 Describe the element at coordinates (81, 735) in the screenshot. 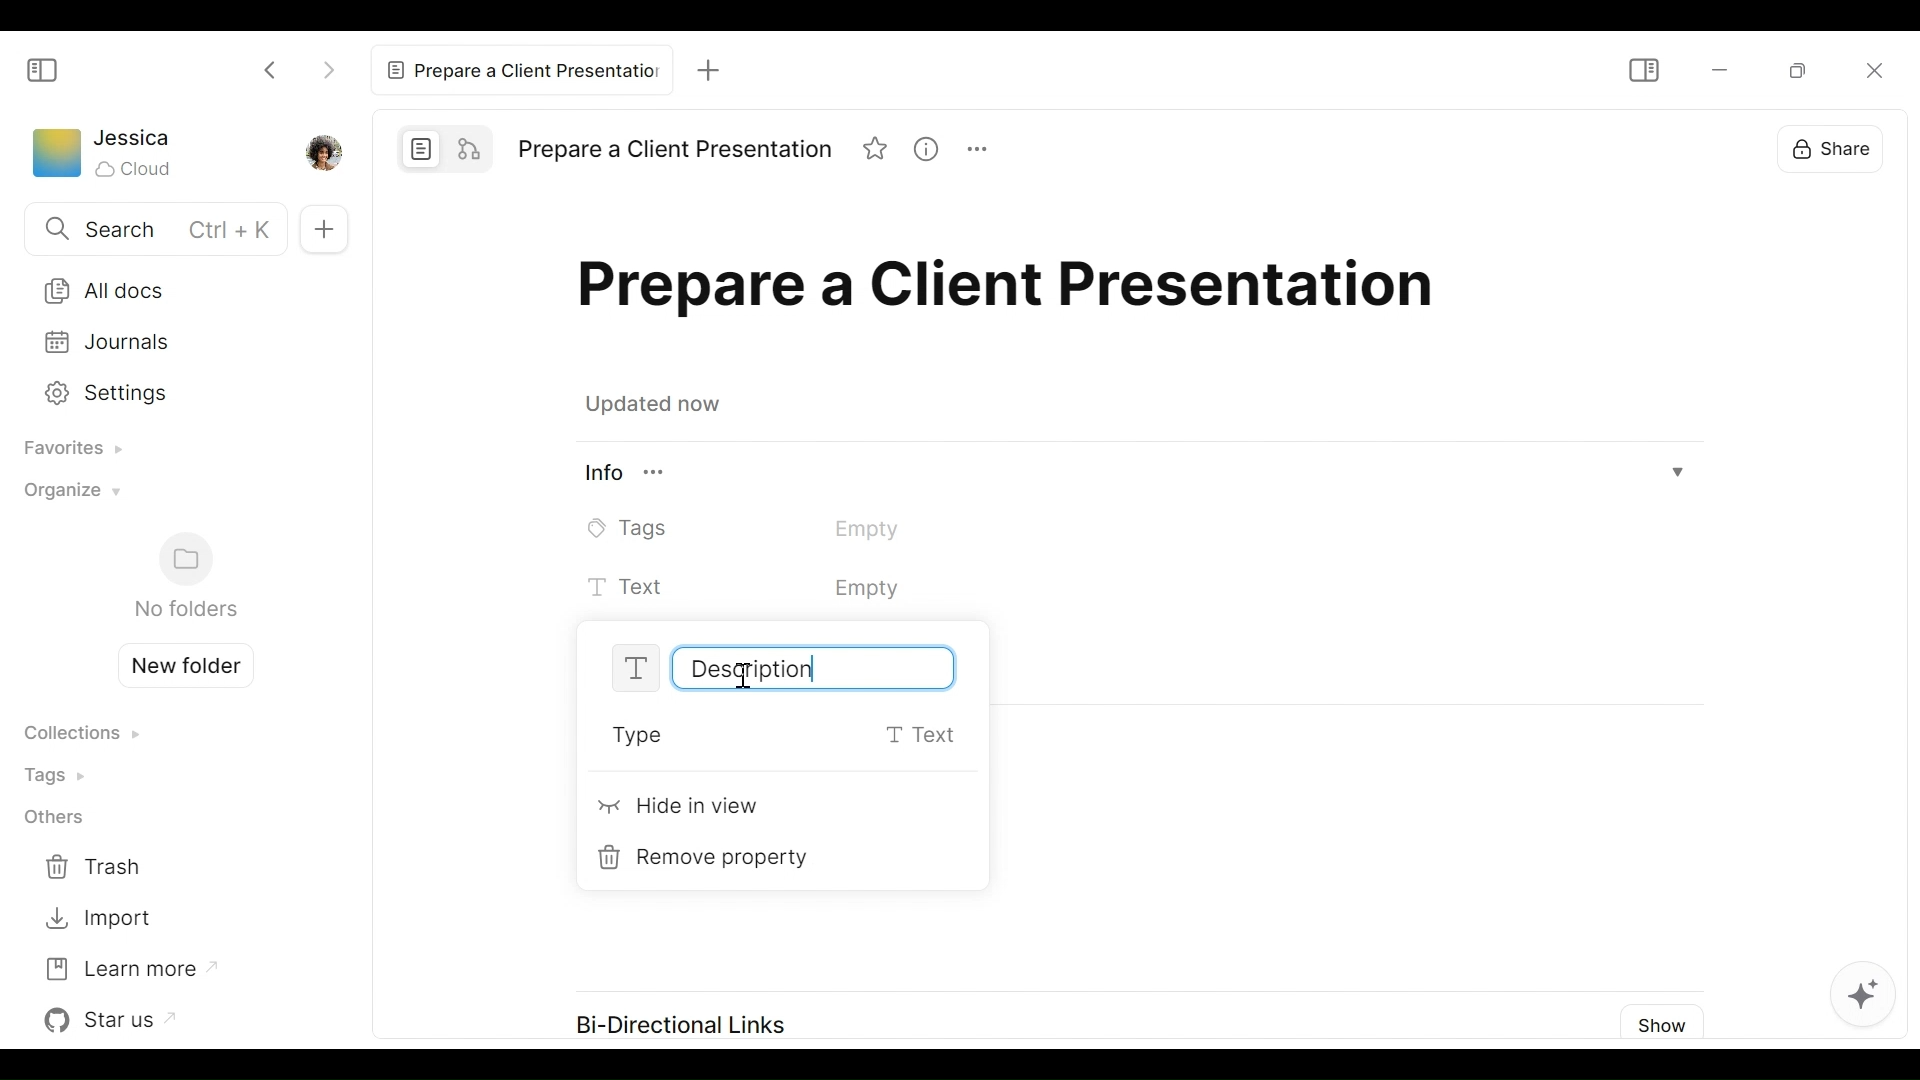

I see `Collections` at that location.